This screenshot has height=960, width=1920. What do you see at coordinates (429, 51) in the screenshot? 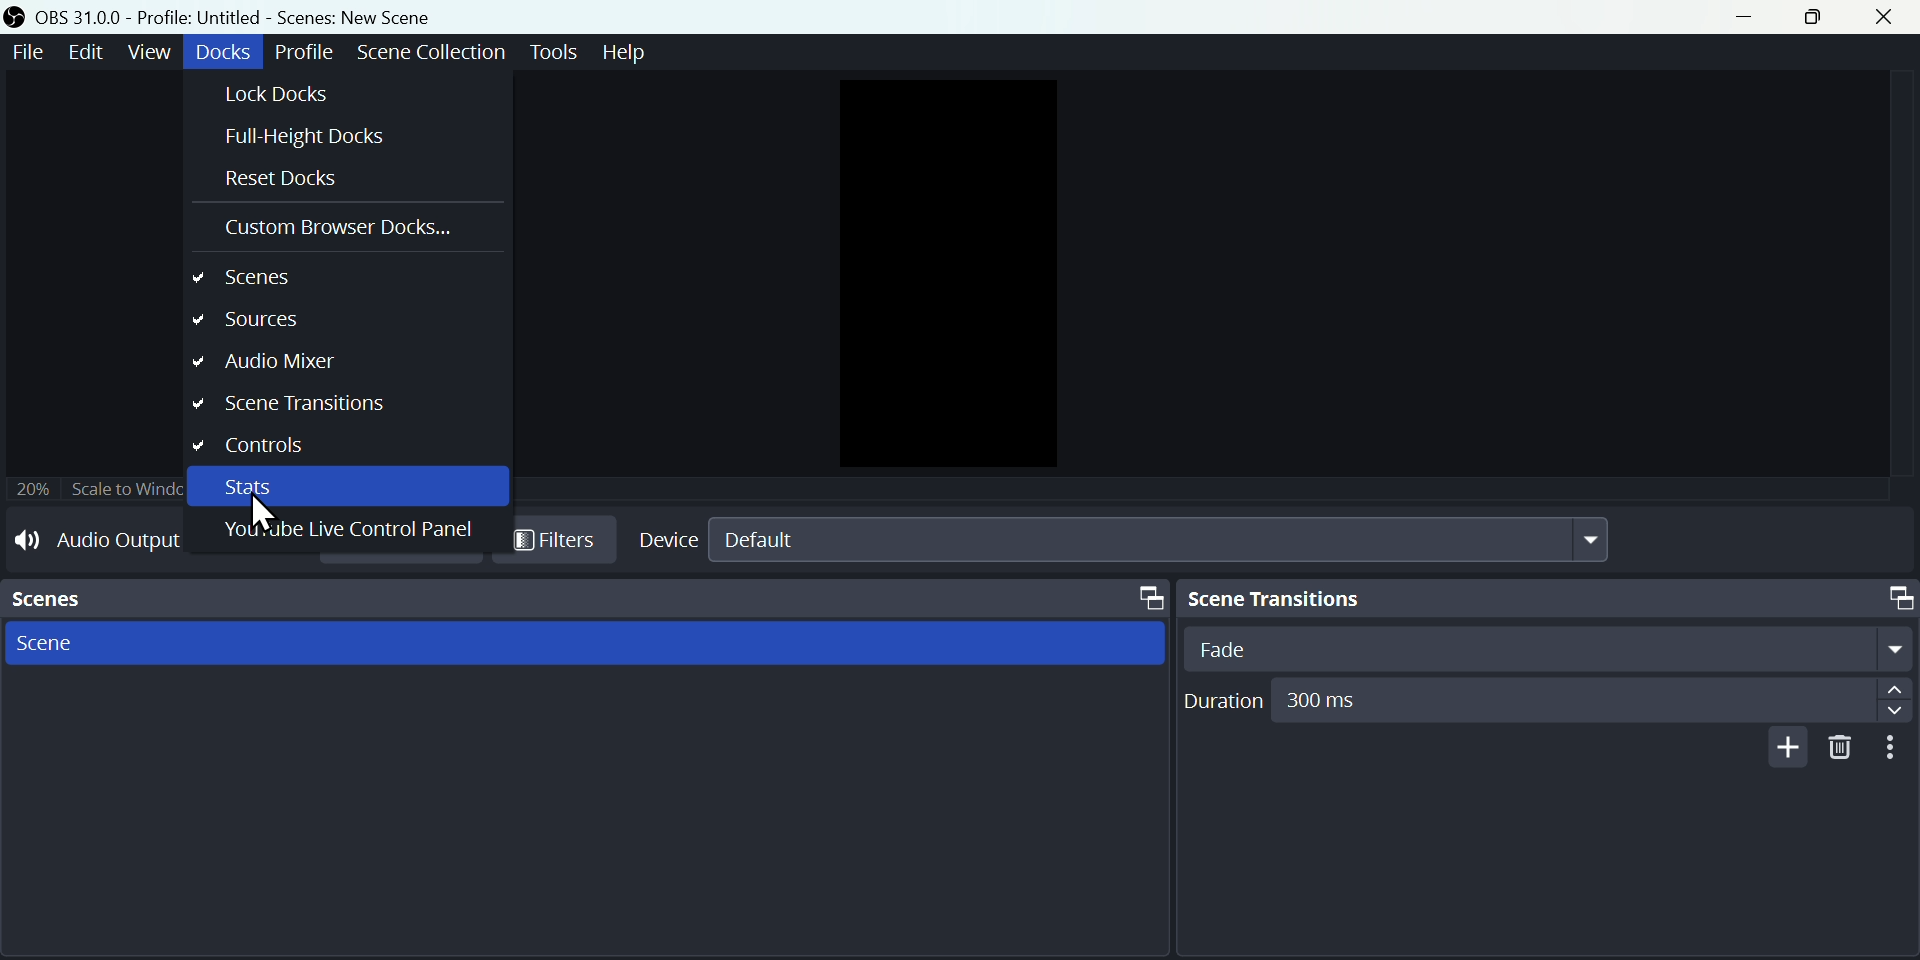
I see `scene collection` at bounding box center [429, 51].